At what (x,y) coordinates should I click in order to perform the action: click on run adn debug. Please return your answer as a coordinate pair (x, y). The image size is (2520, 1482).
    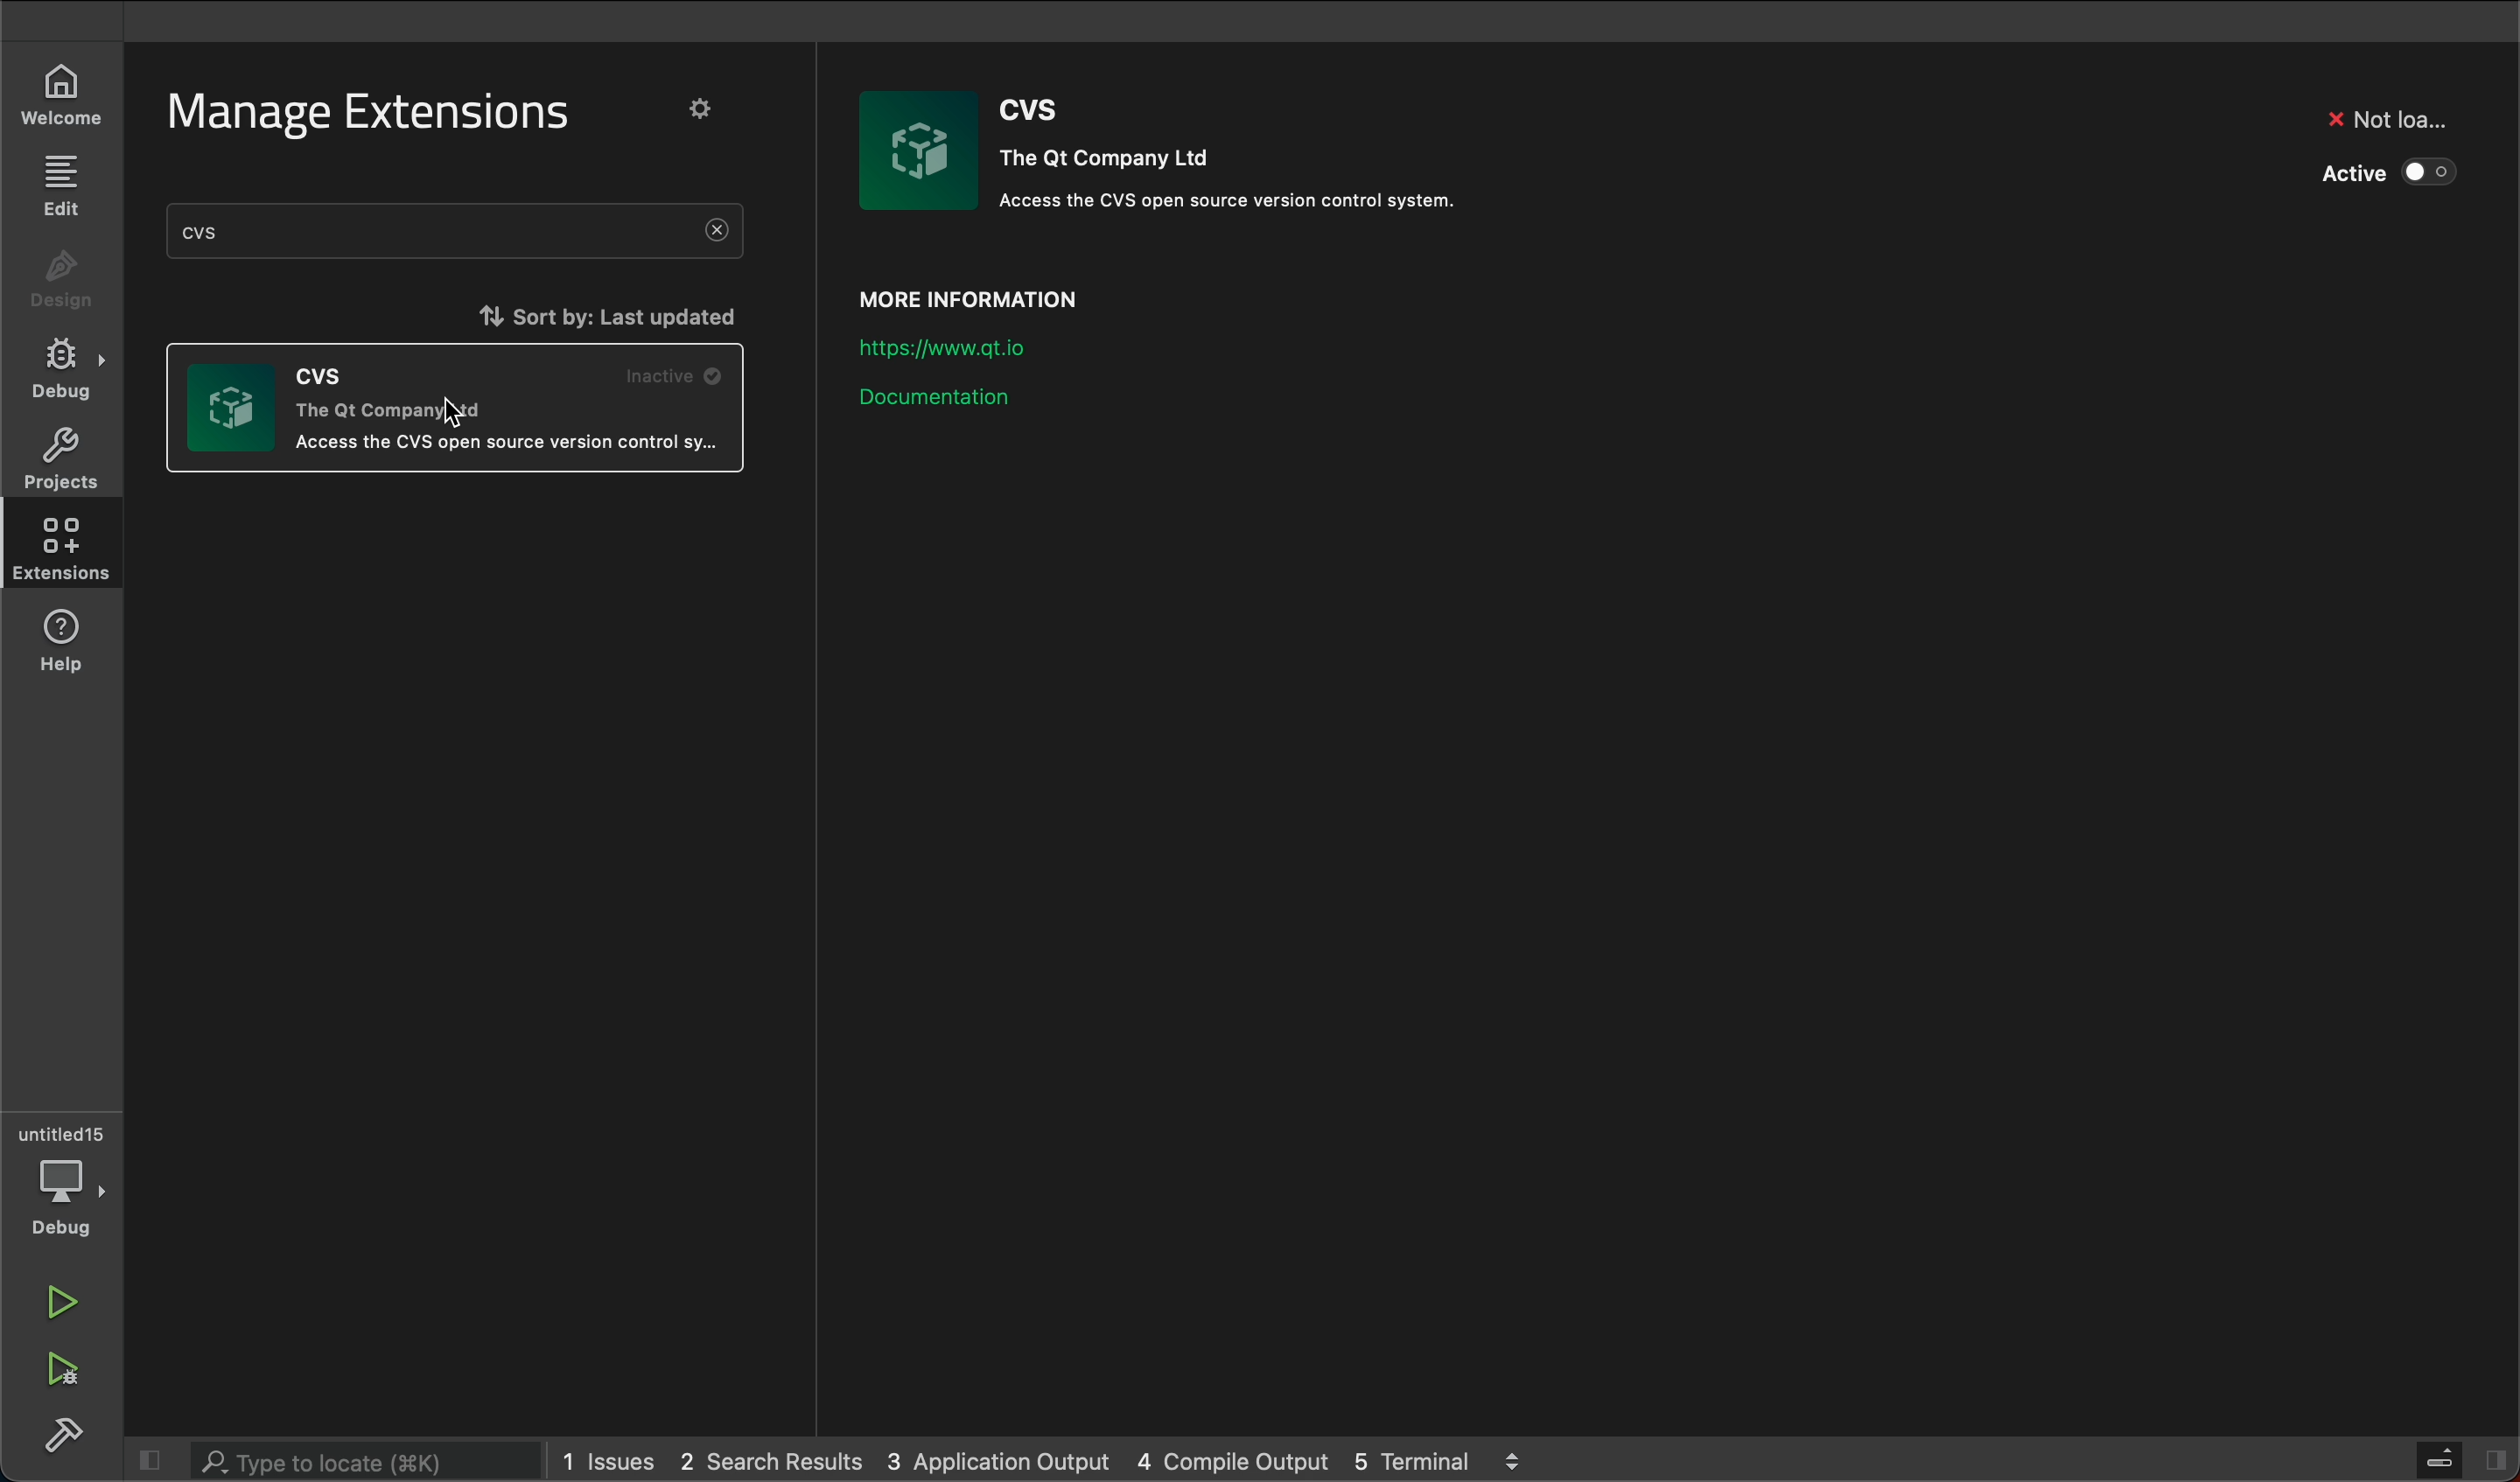
    Looking at the image, I should click on (60, 1370).